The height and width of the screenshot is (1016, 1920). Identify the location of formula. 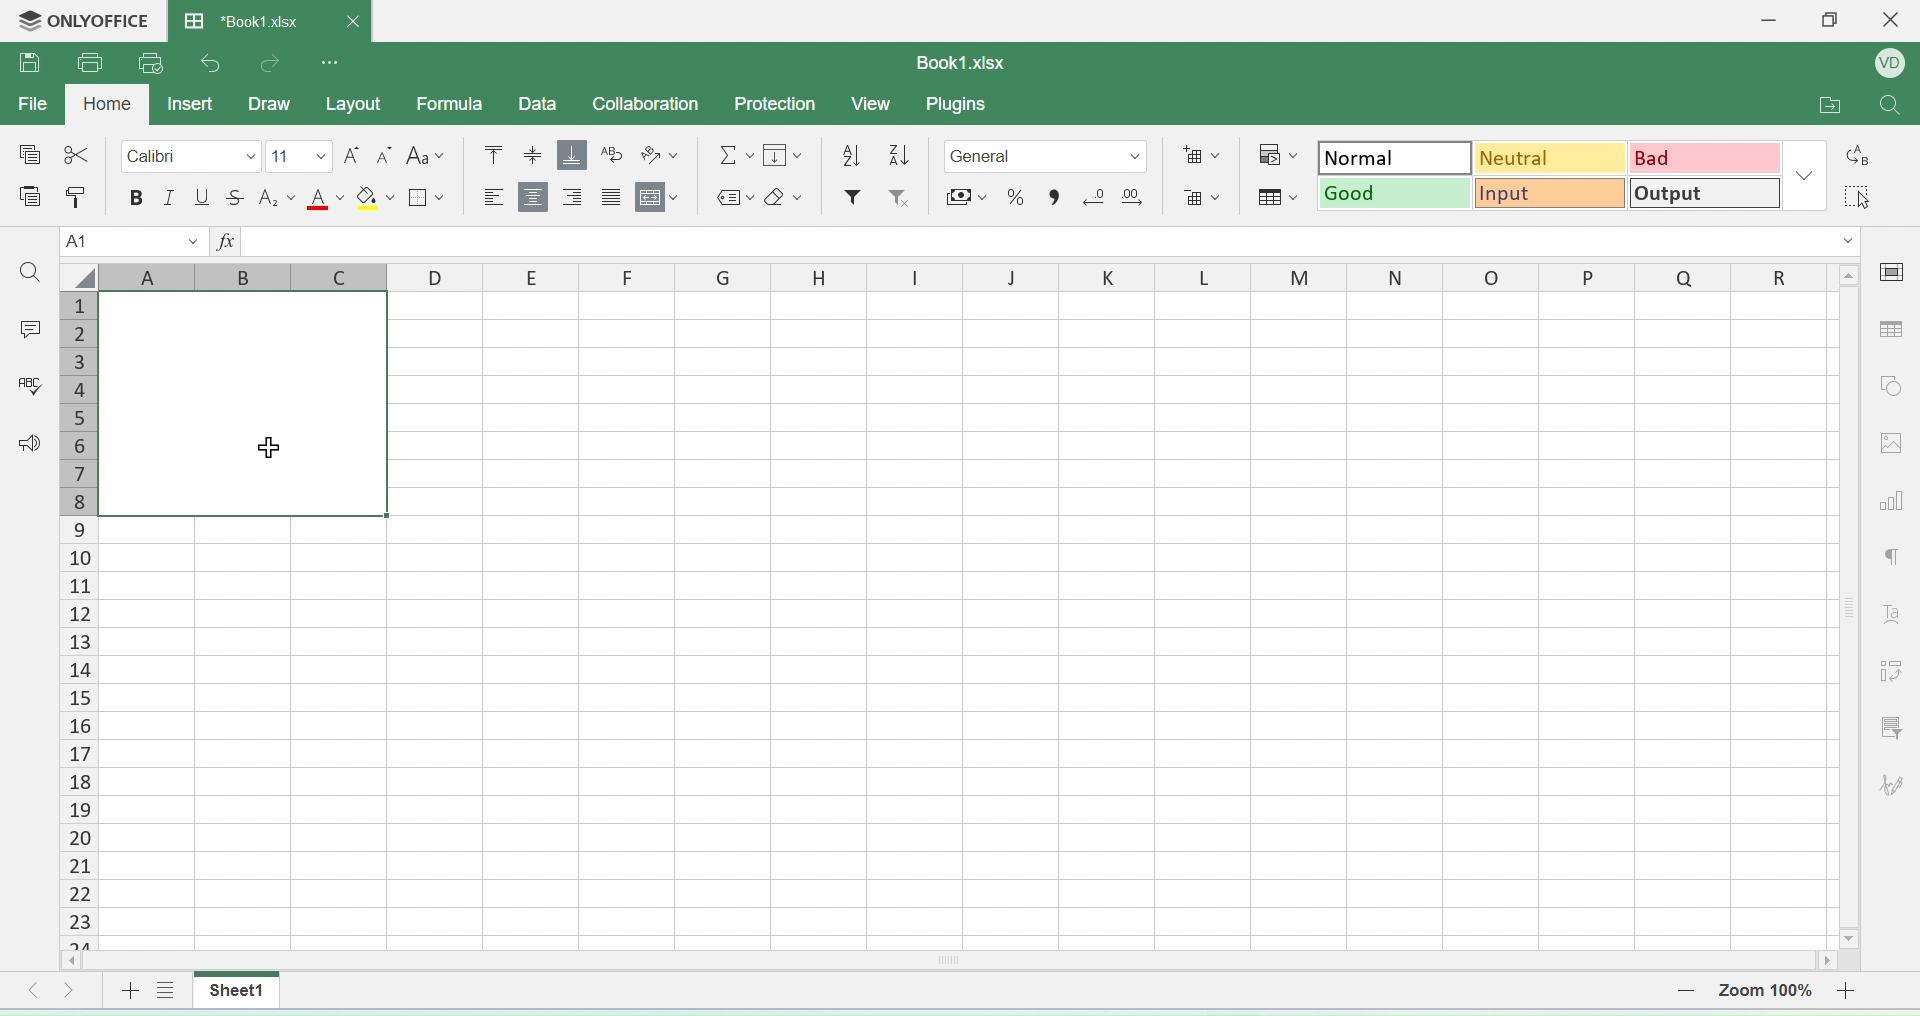
(455, 104).